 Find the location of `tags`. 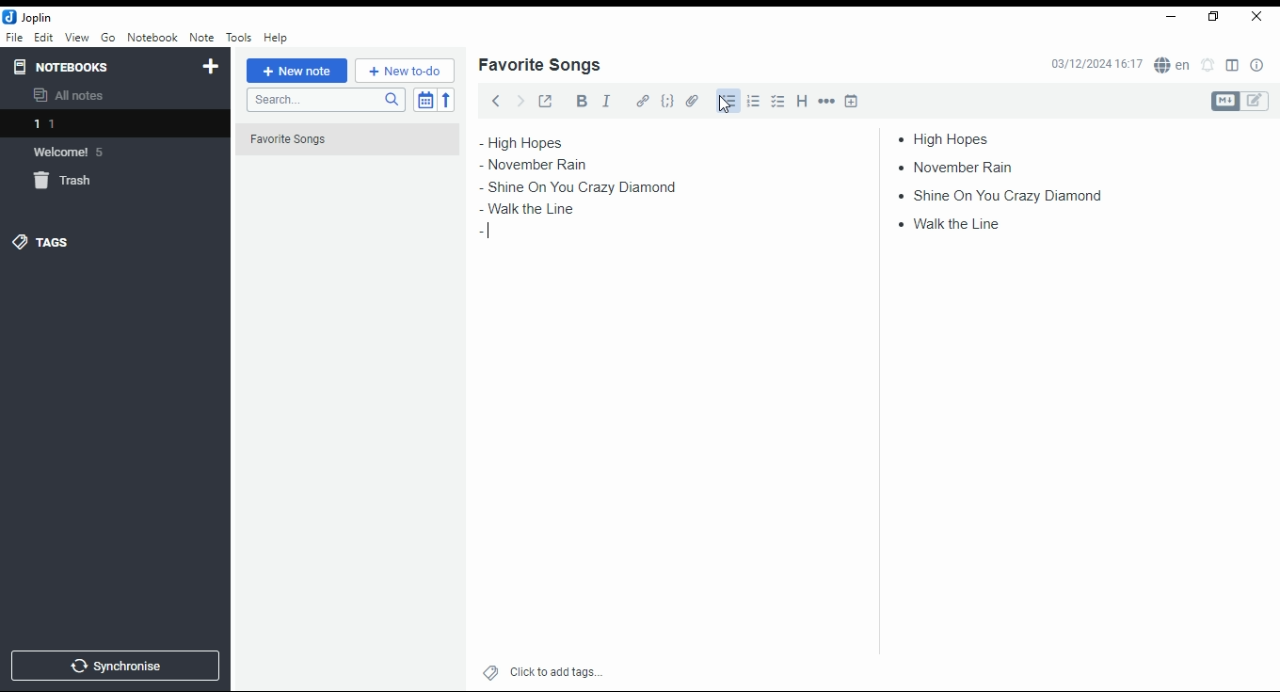

tags is located at coordinates (41, 241).